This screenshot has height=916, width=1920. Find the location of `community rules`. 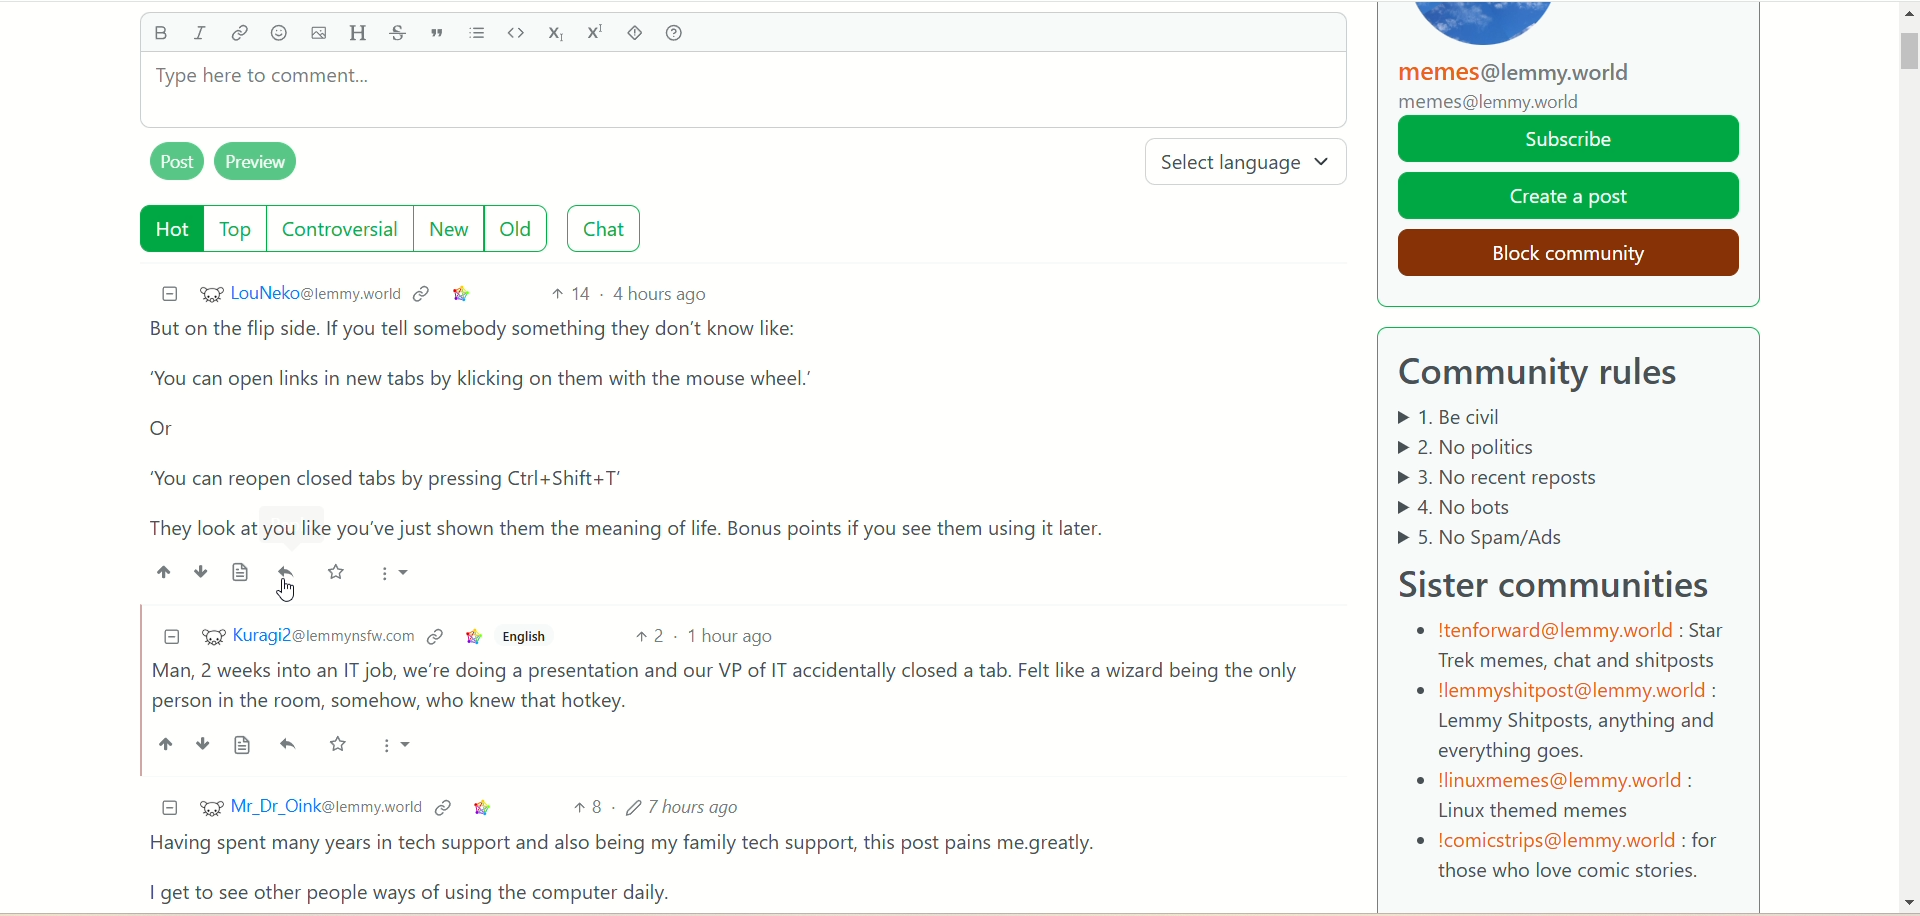

community rules is located at coordinates (1553, 374).